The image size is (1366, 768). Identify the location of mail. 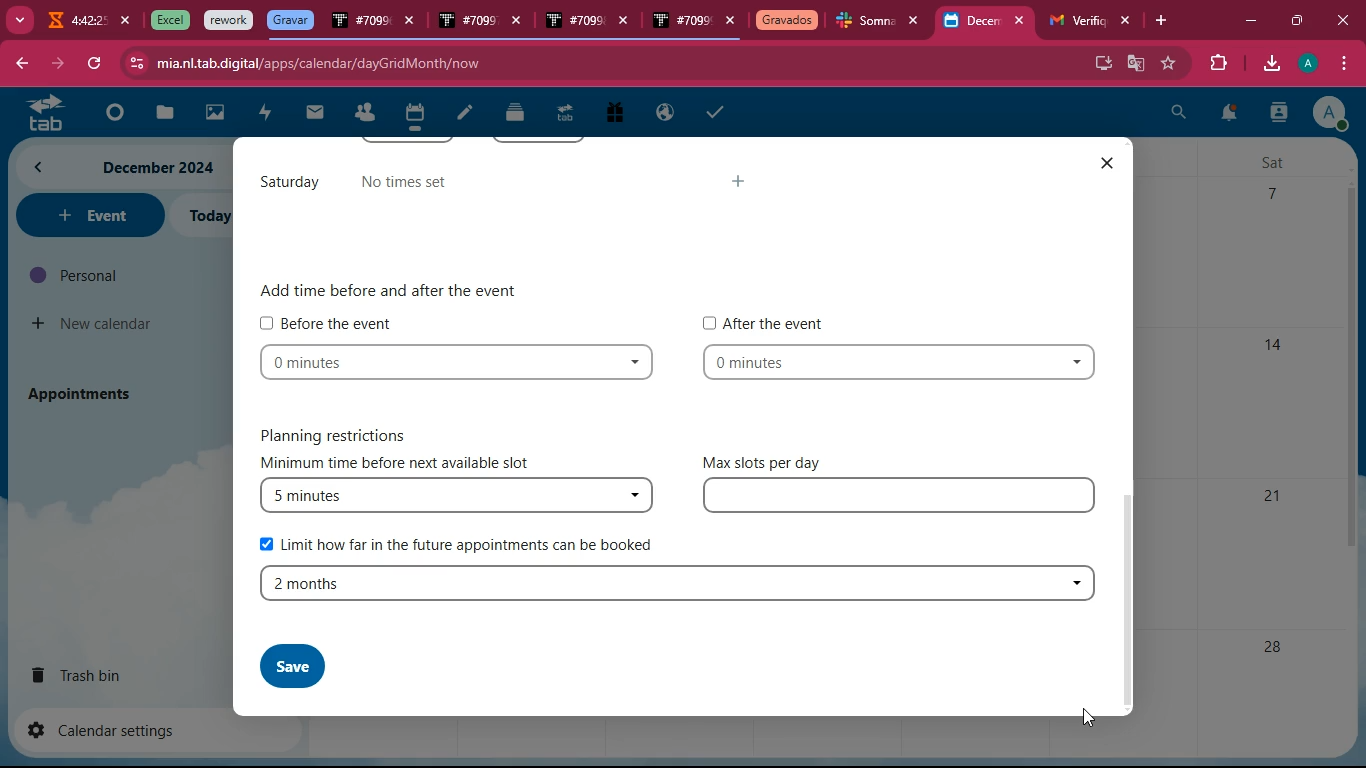
(315, 113).